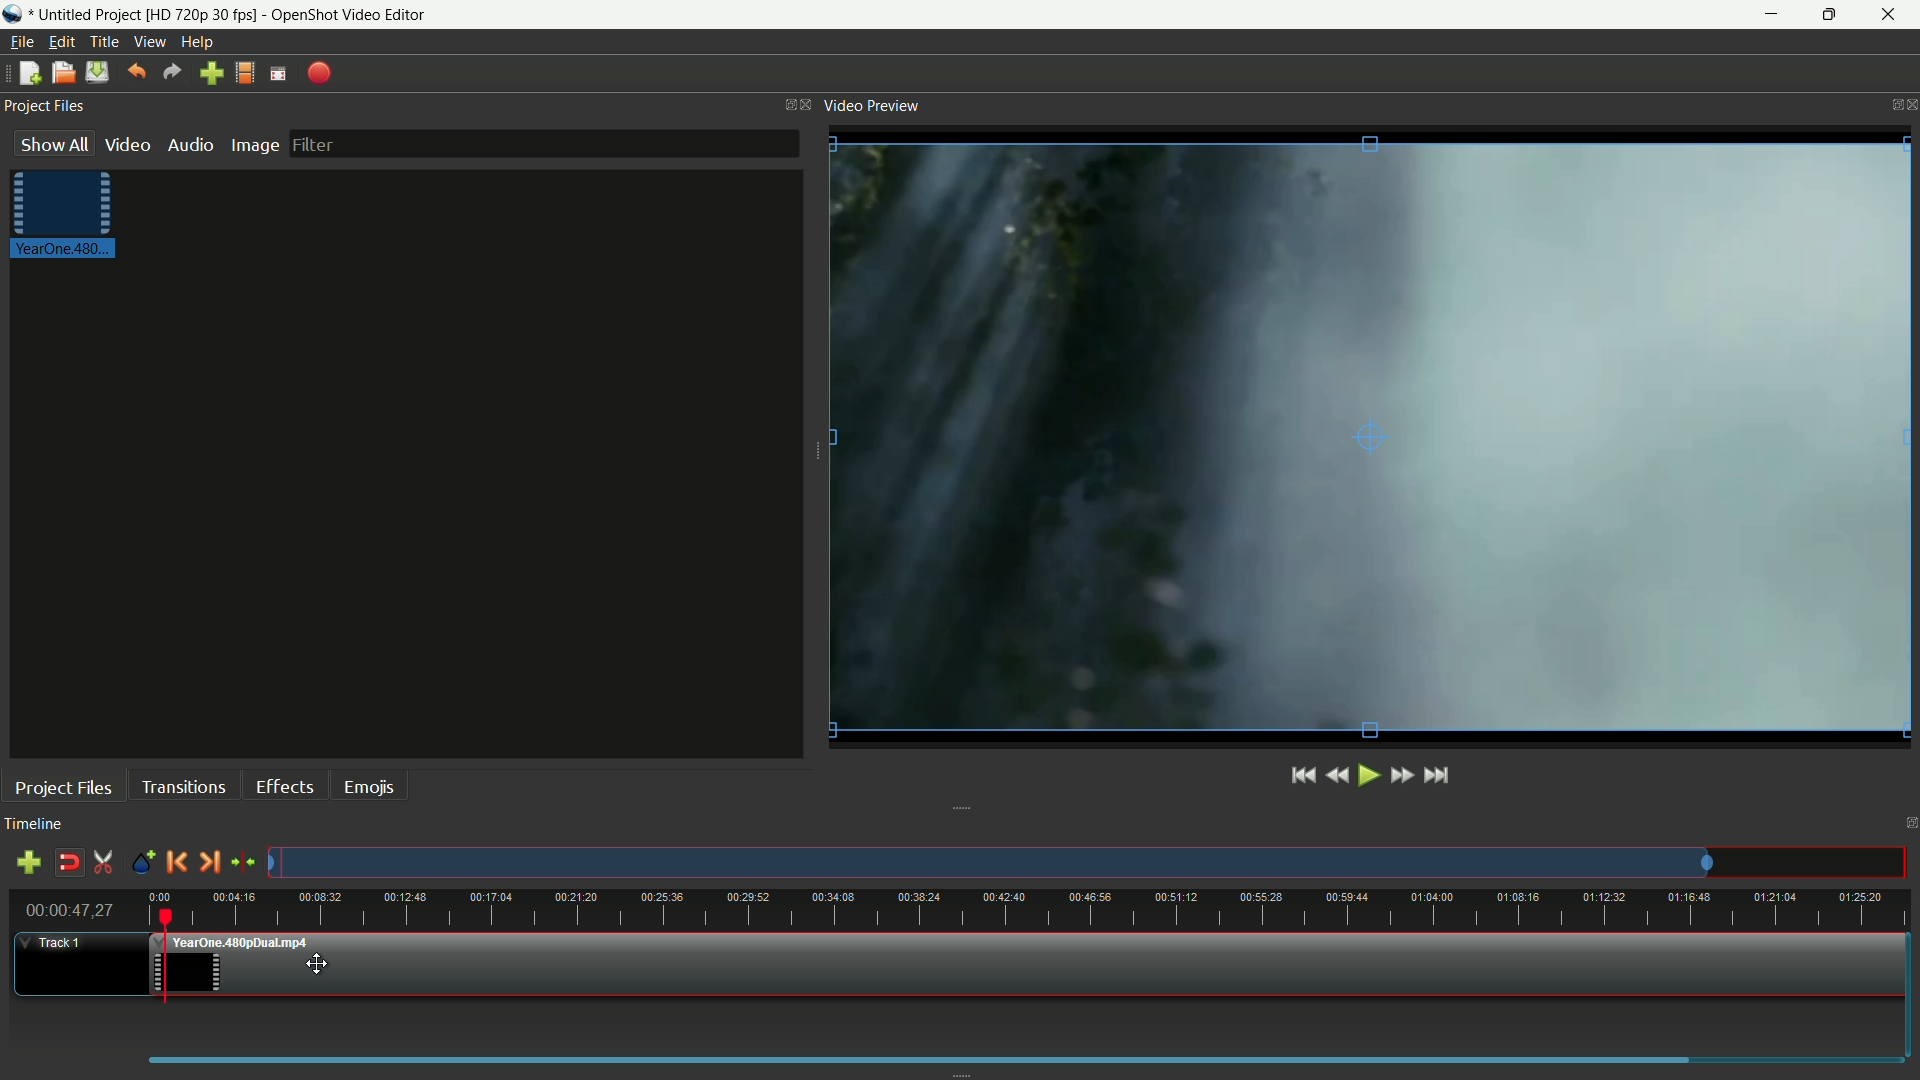  Describe the element at coordinates (67, 910) in the screenshot. I see `current time` at that location.